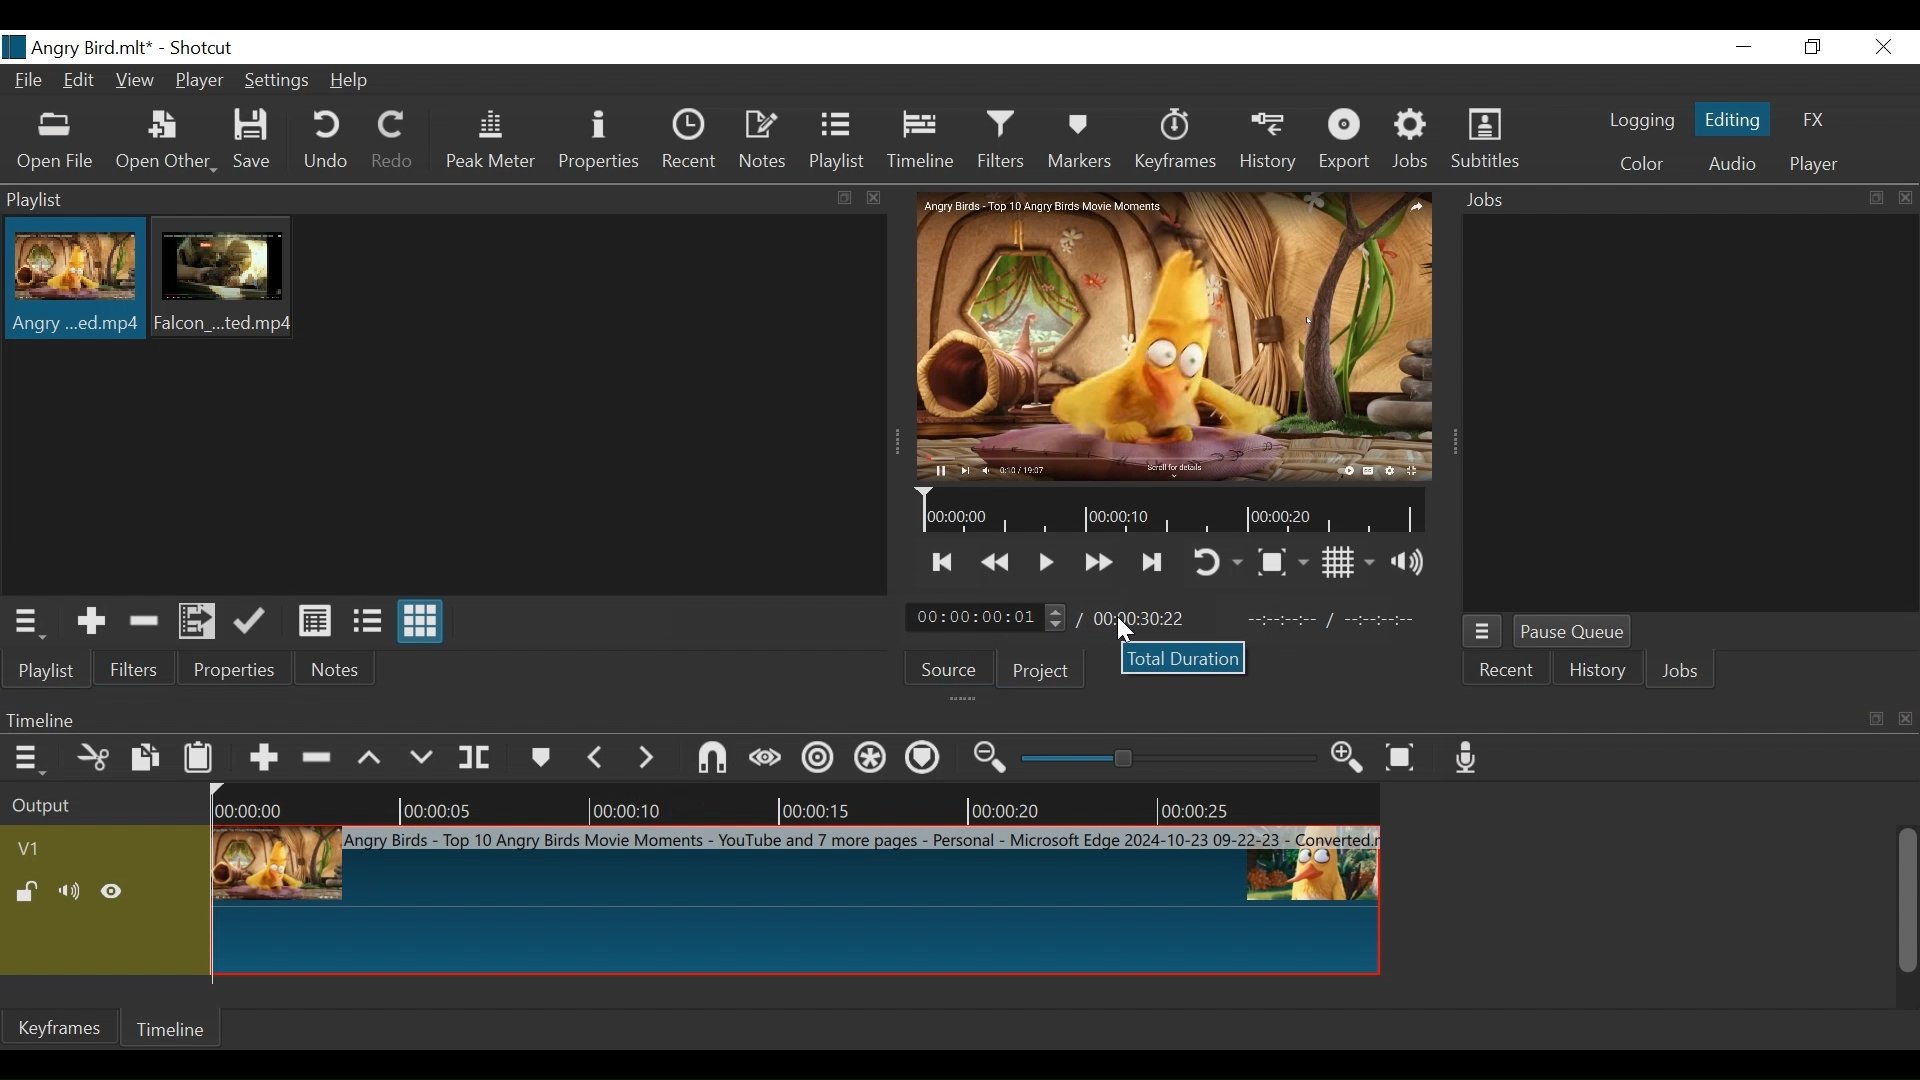 This screenshot has width=1920, height=1080. Describe the element at coordinates (253, 622) in the screenshot. I see `Update` at that location.